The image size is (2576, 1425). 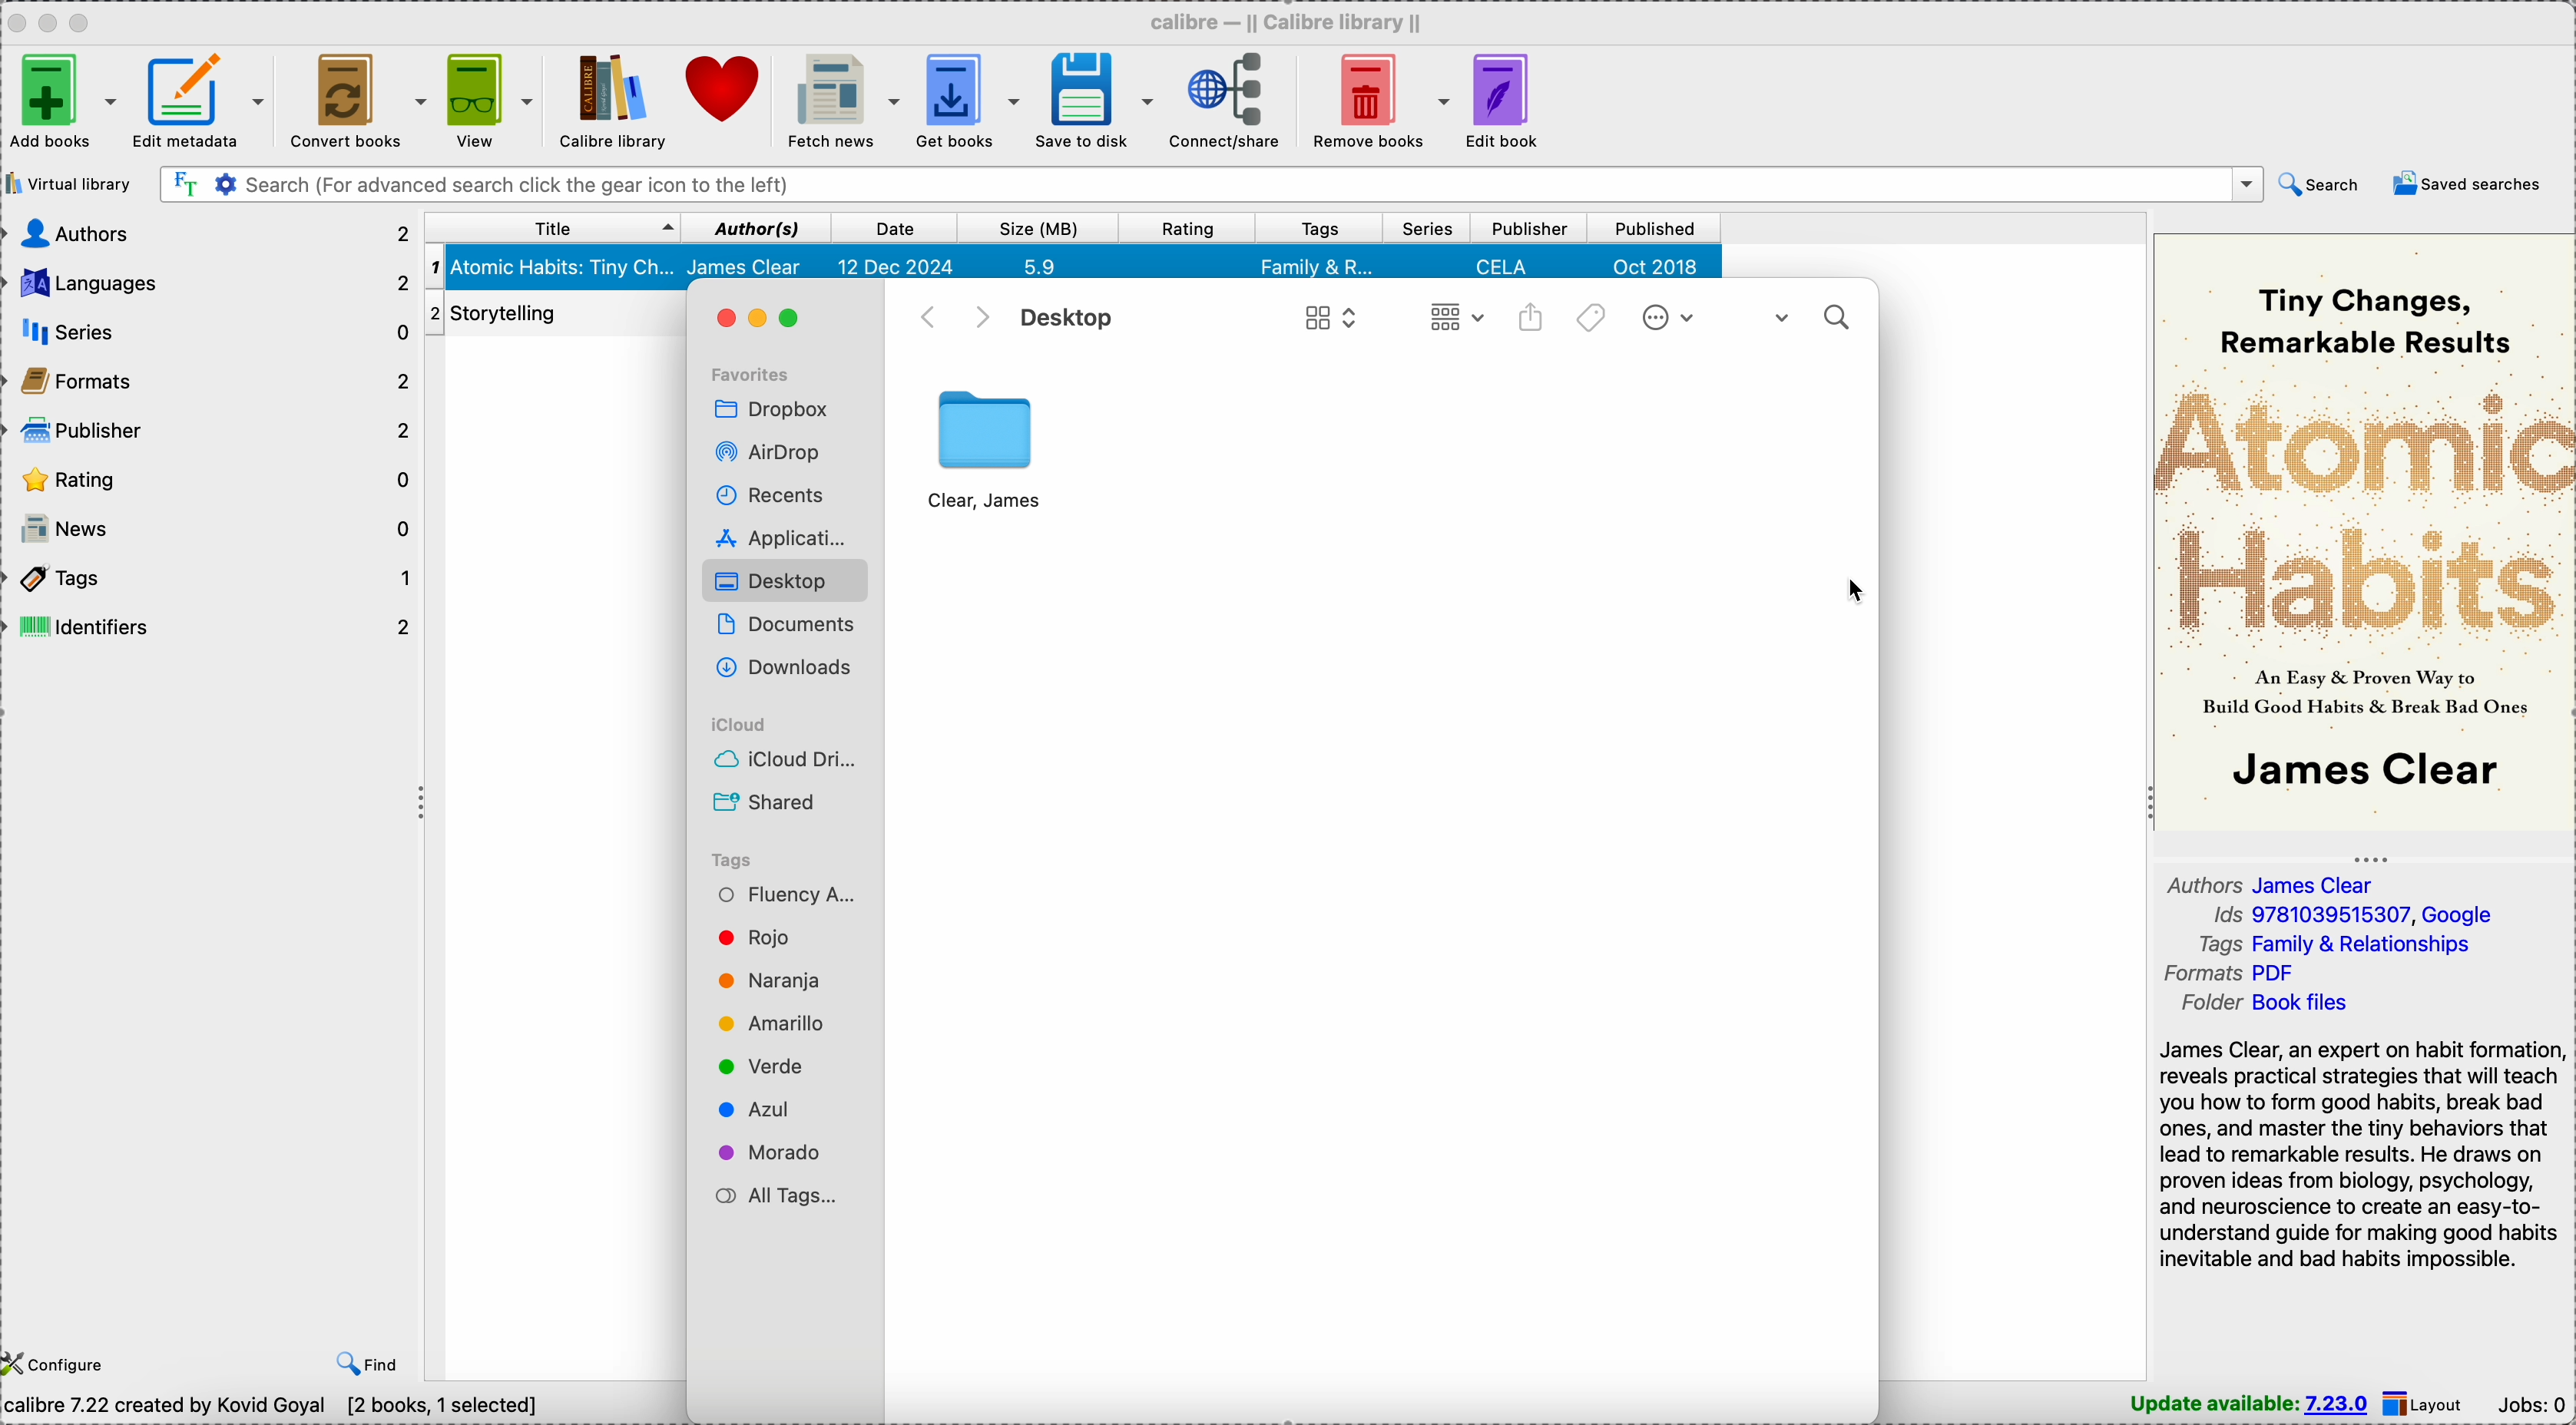 I want to click on title, so click(x=549, y=229).